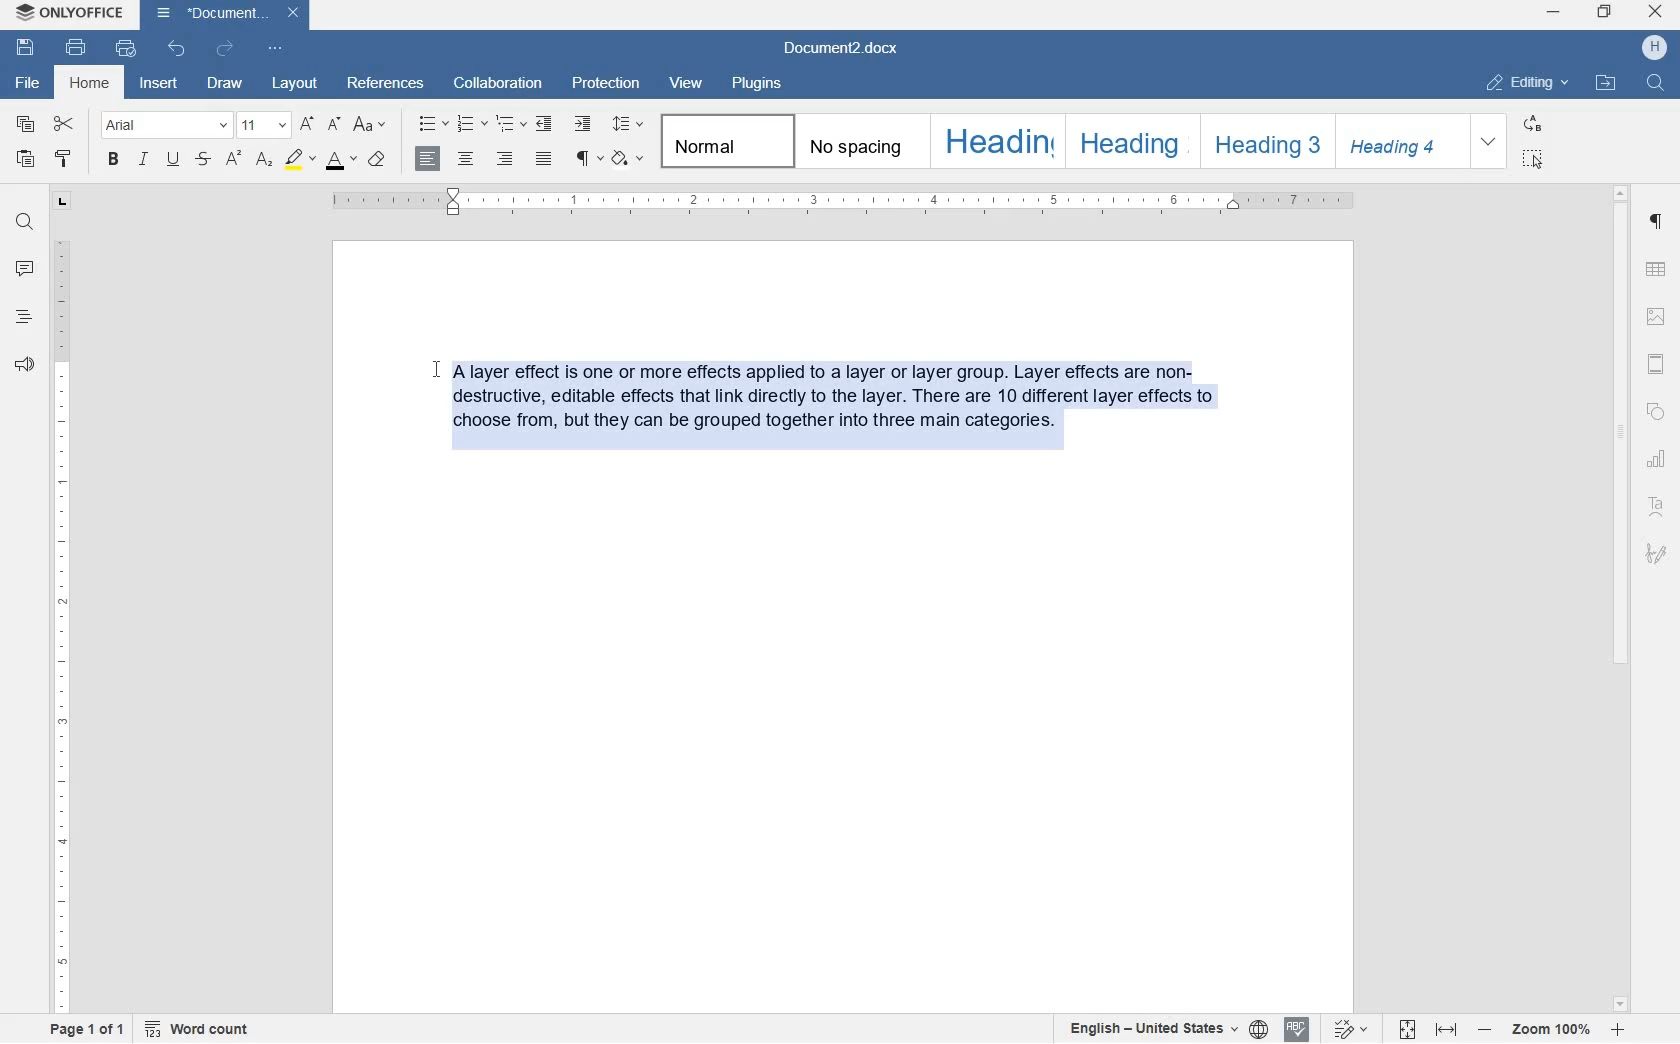 The width and height of the screenshot is (1680, 1044). What do you see at coordinates (24, 319) in the screenshot?
I see `headings` at bounding box center [24, 319].